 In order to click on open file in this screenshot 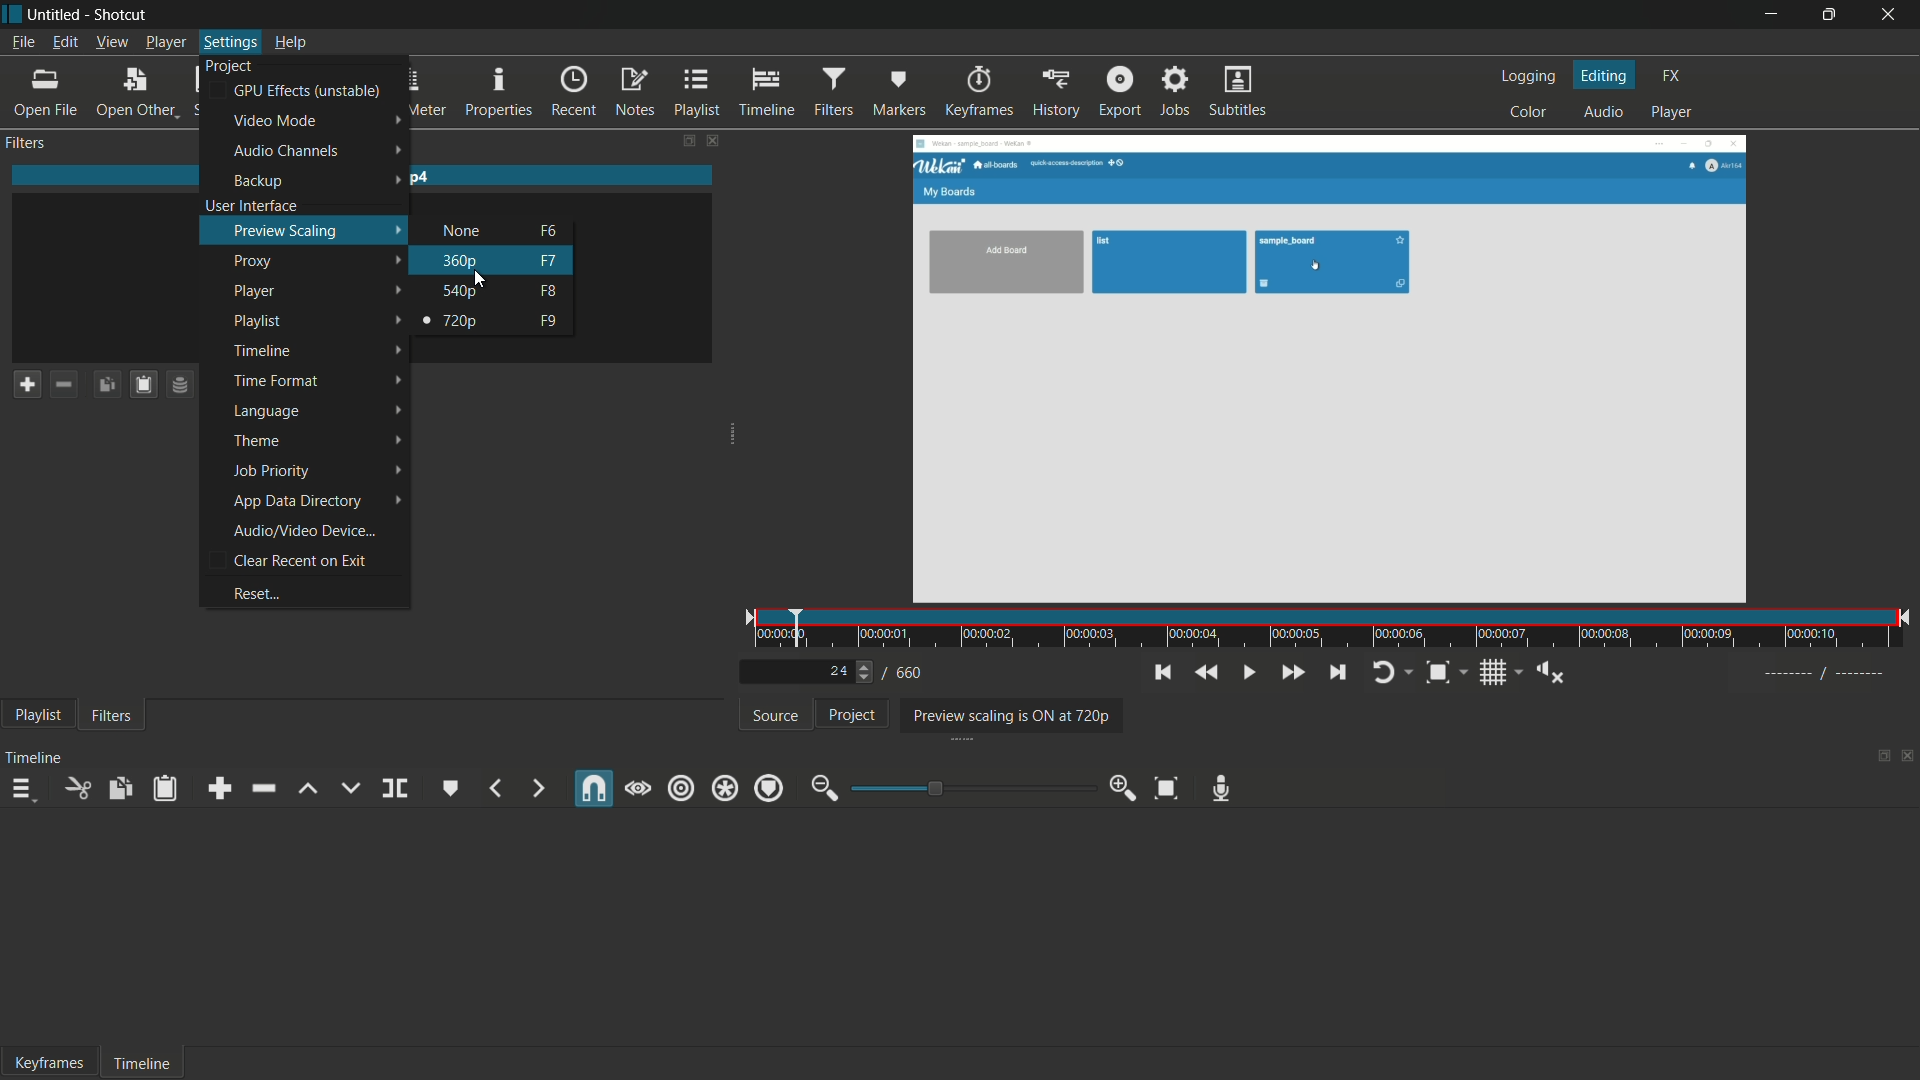, I will do `click(42, 91)`.